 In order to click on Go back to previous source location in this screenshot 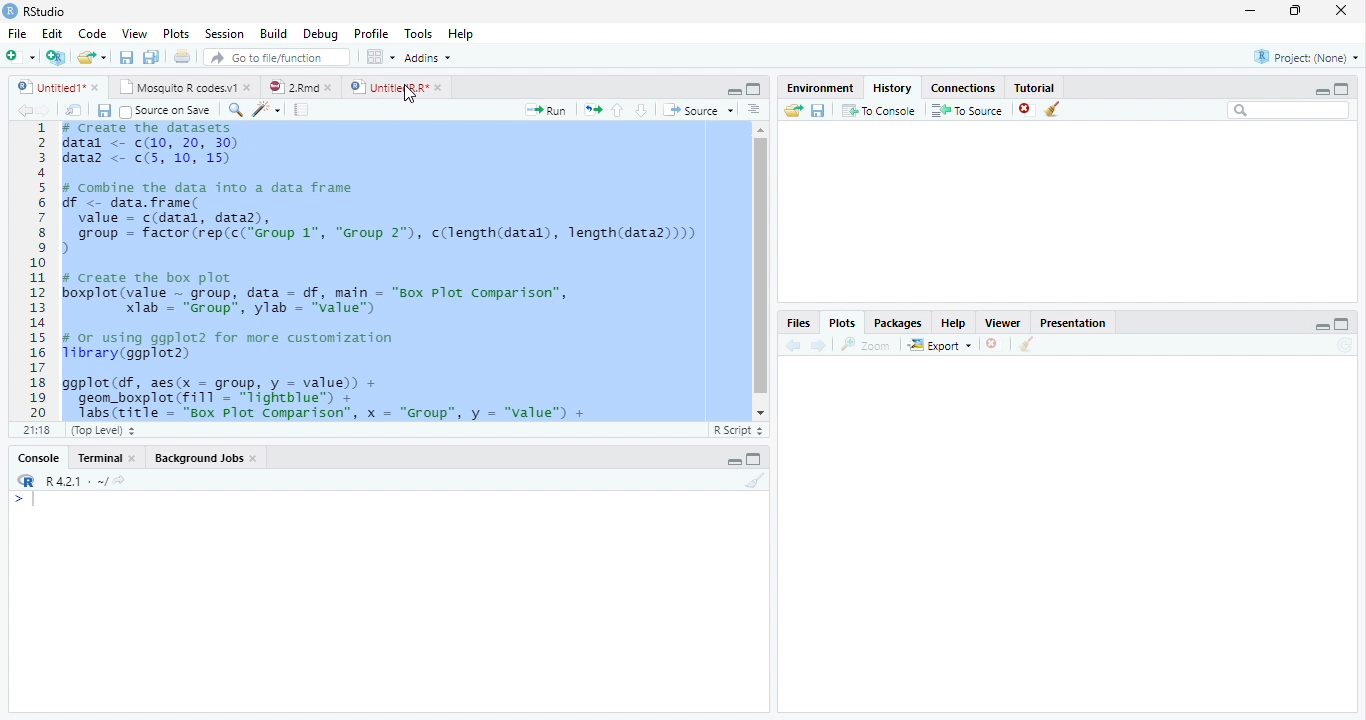, I will do `click(24, 110)`.